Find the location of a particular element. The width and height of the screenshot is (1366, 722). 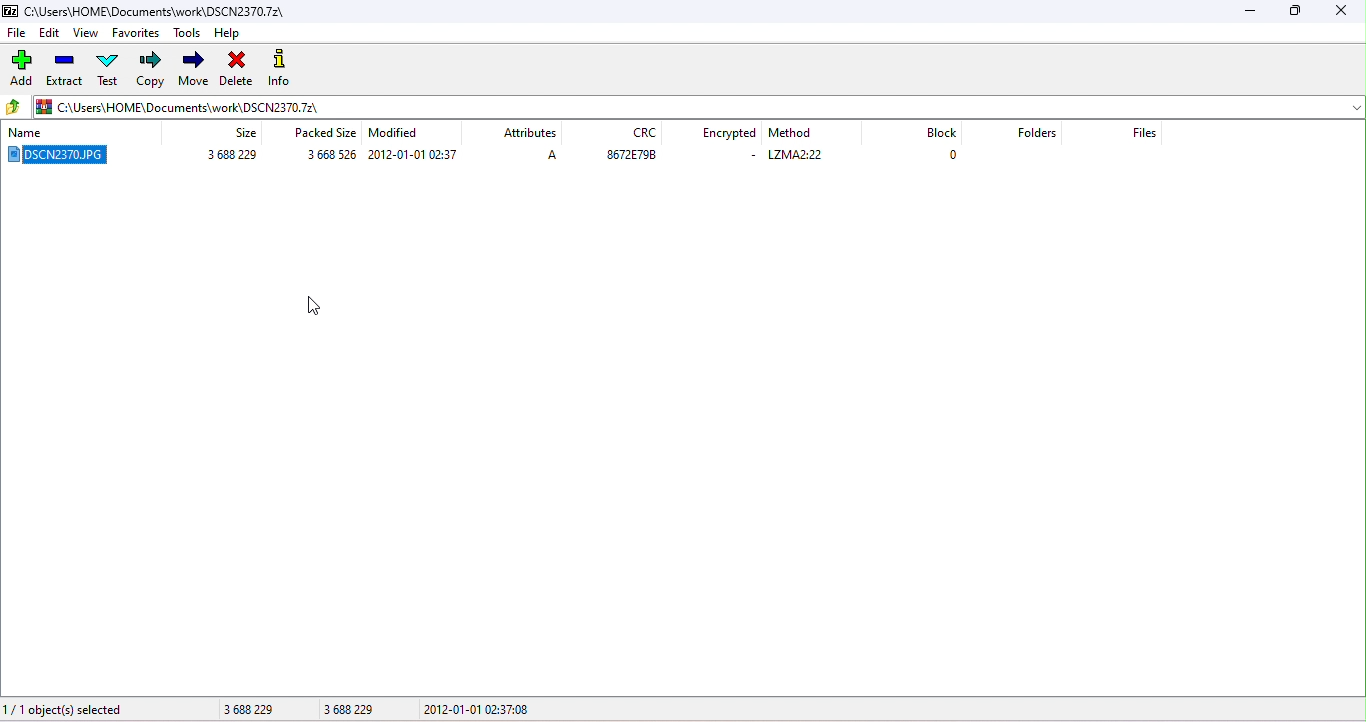

packed size is located at coordinates (328, 129).